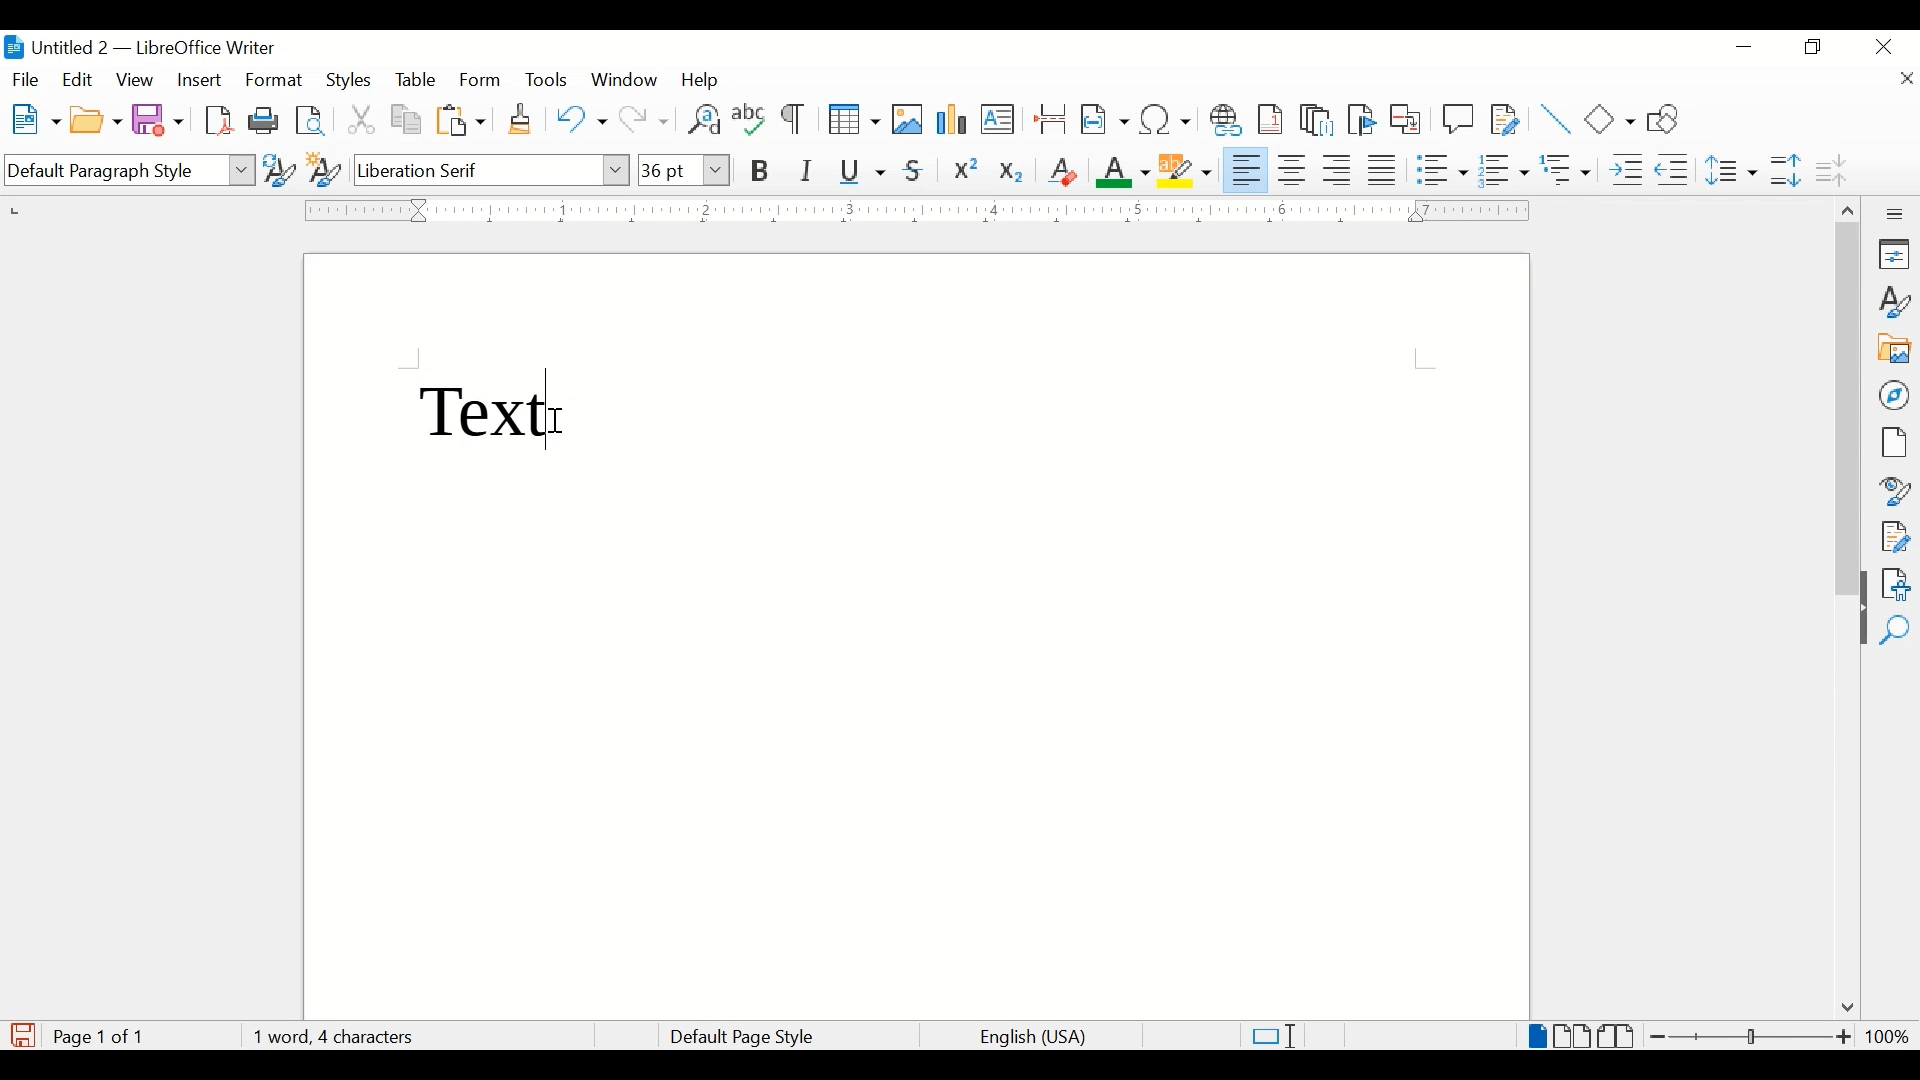 Image resolution: width=1920 pixels, height=1080 pixels. Describe the element at coordinates (222, 121) in the screenshot. I see `export directly as pdf` at that location.